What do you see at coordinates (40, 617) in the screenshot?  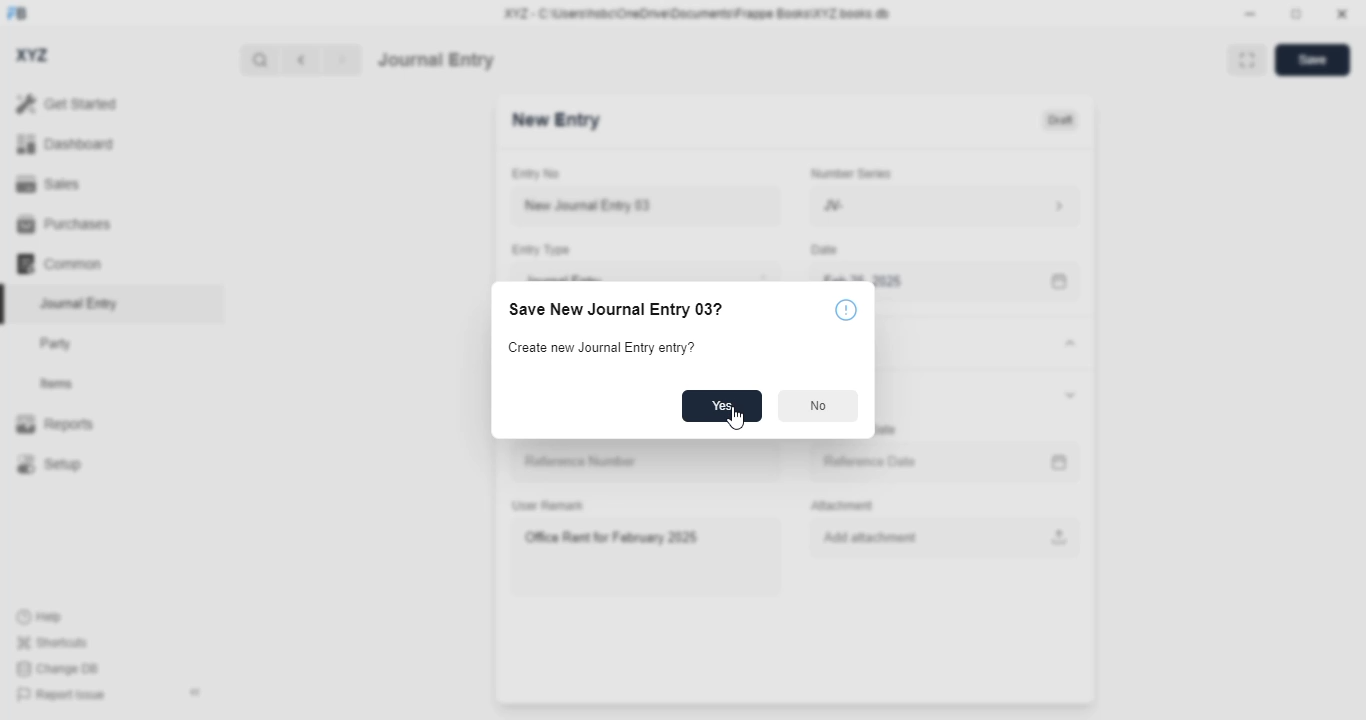 I see `help` at bounding box center [40, 617].